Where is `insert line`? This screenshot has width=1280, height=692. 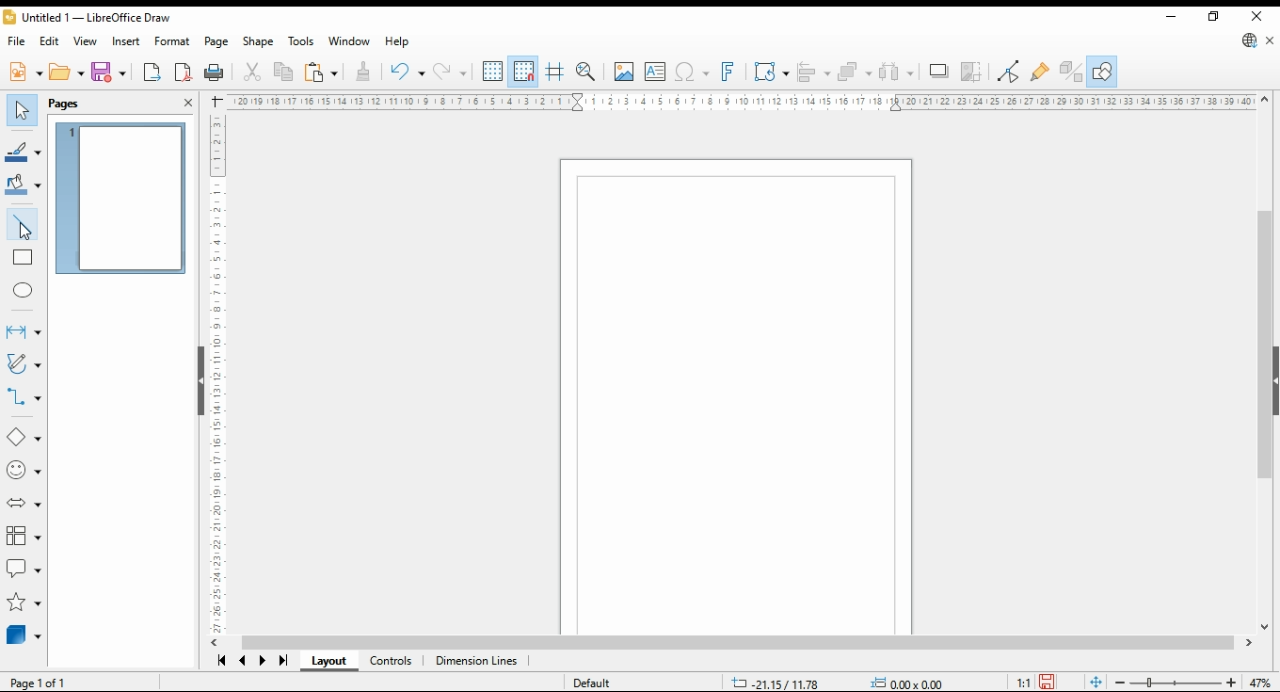 insert line is located at coordinates (26, 227).